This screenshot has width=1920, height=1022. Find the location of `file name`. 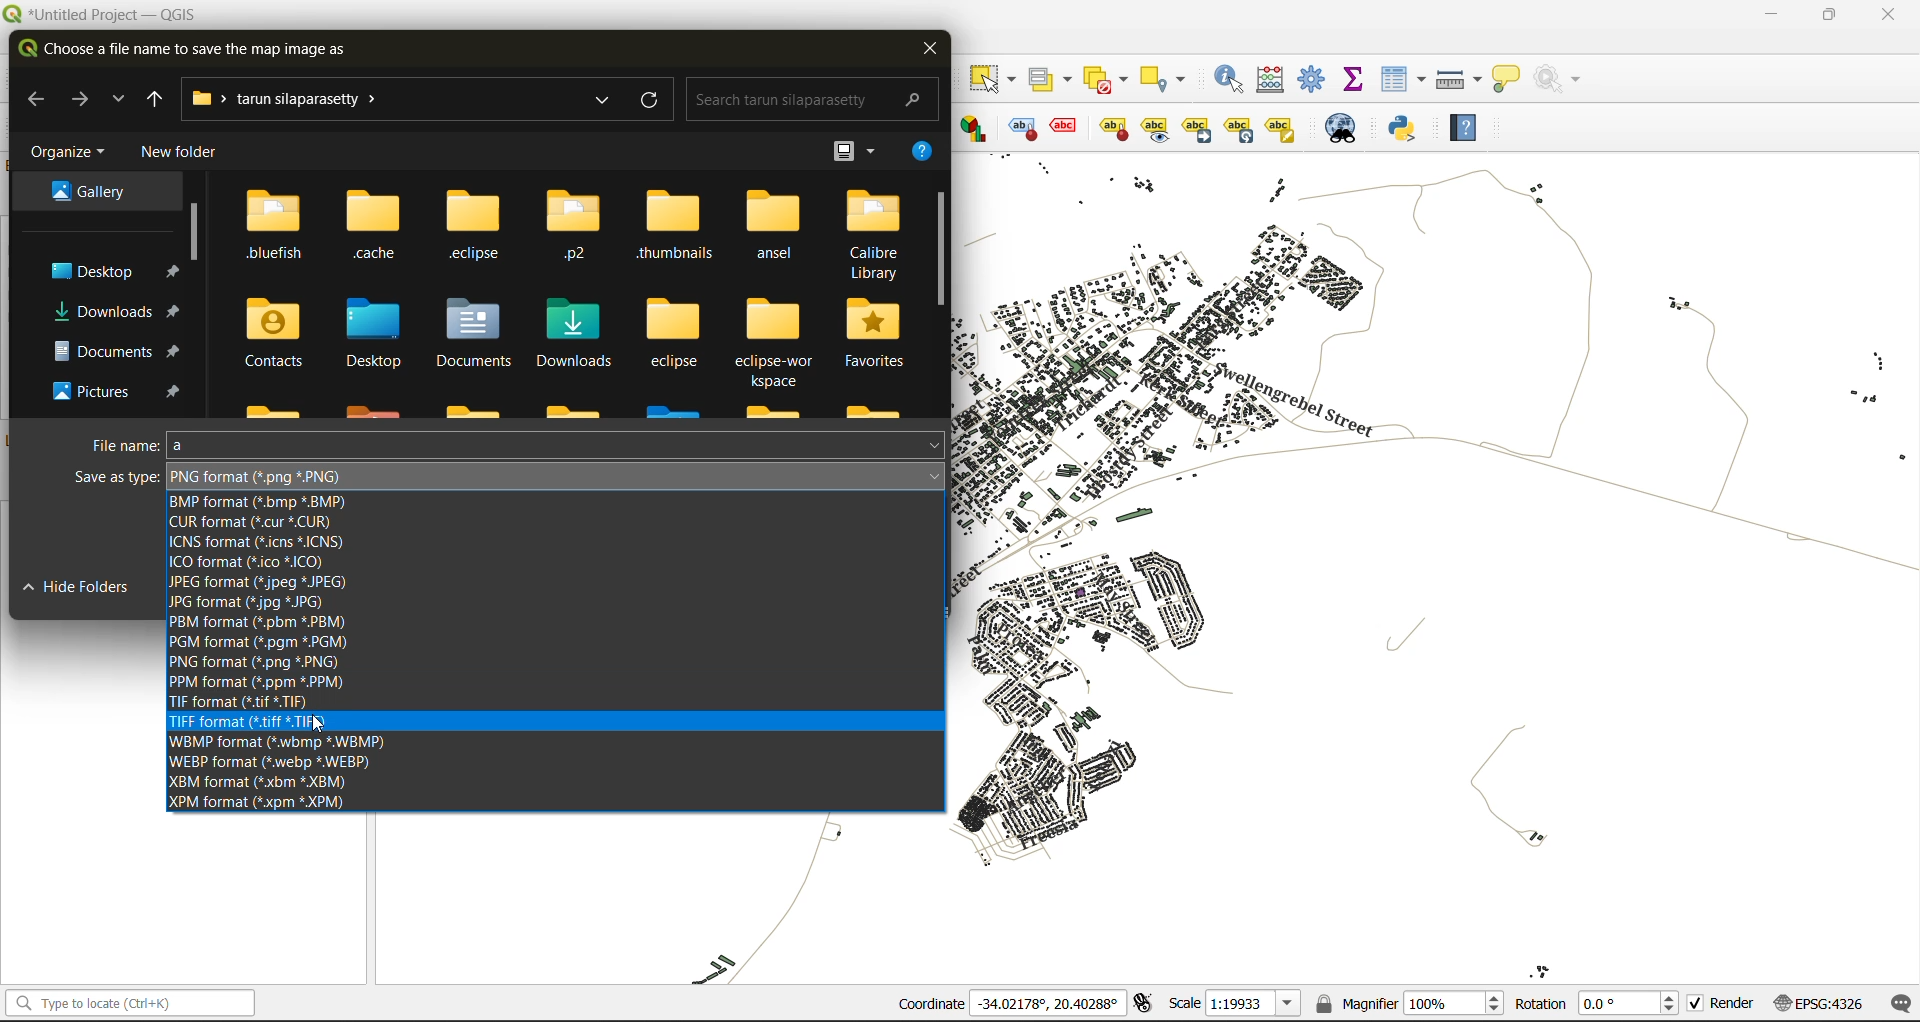

file name is located at coordinates (515, 445).